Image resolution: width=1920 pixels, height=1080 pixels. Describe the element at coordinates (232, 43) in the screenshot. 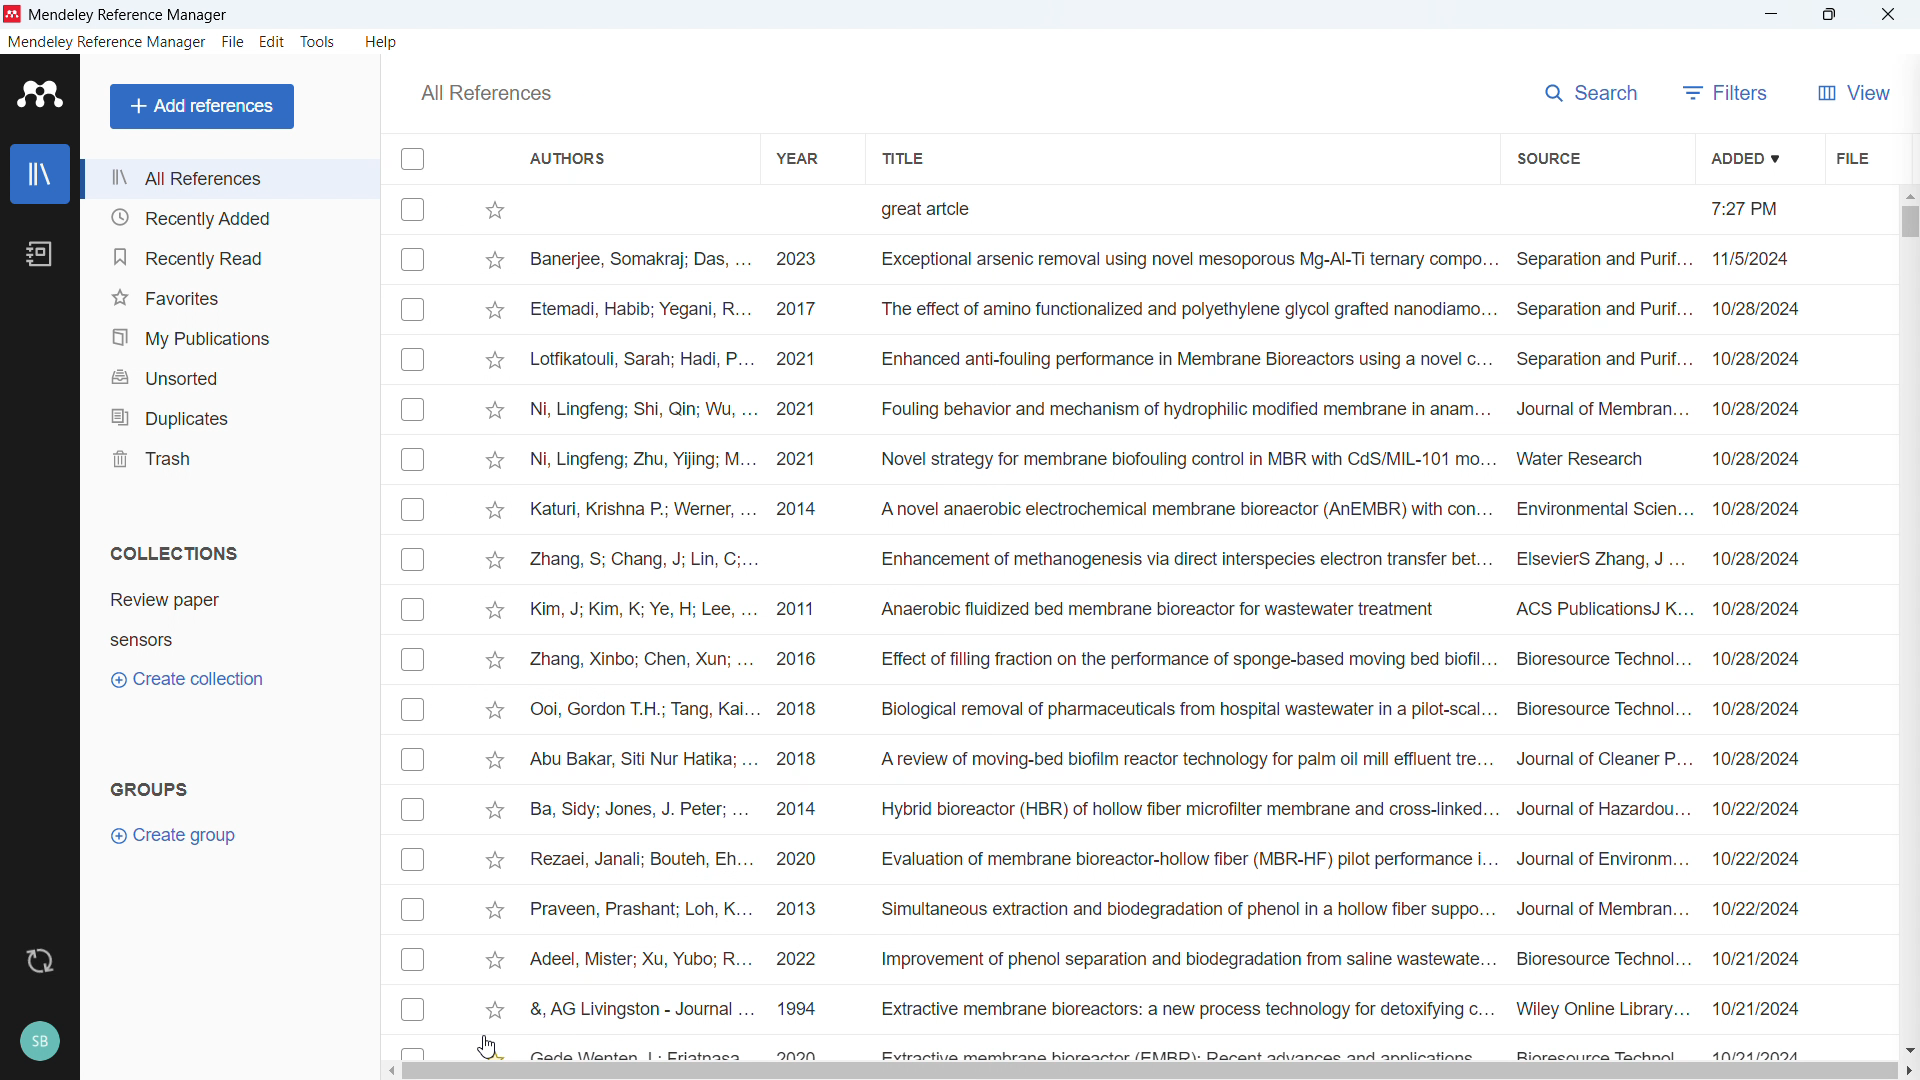

I see `file ` at that location.